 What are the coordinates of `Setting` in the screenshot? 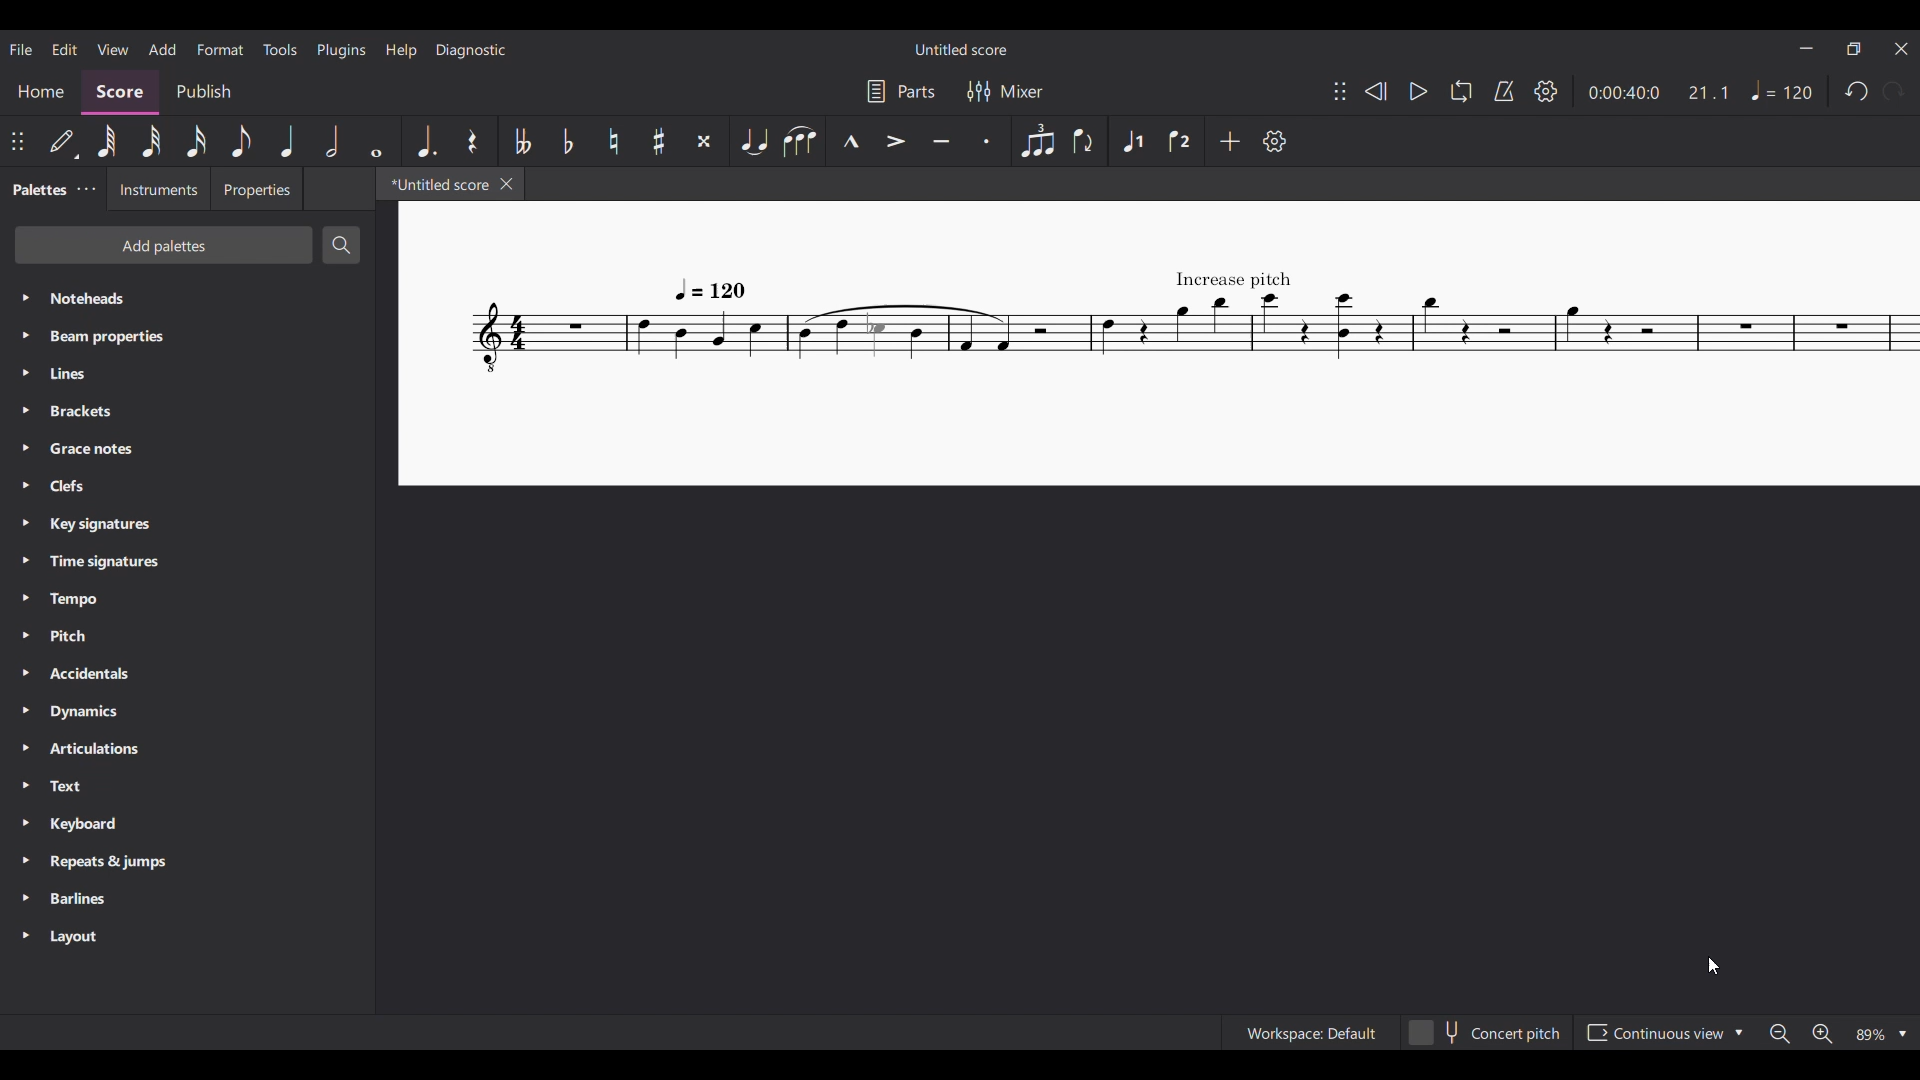 It's located at (1276, 141).